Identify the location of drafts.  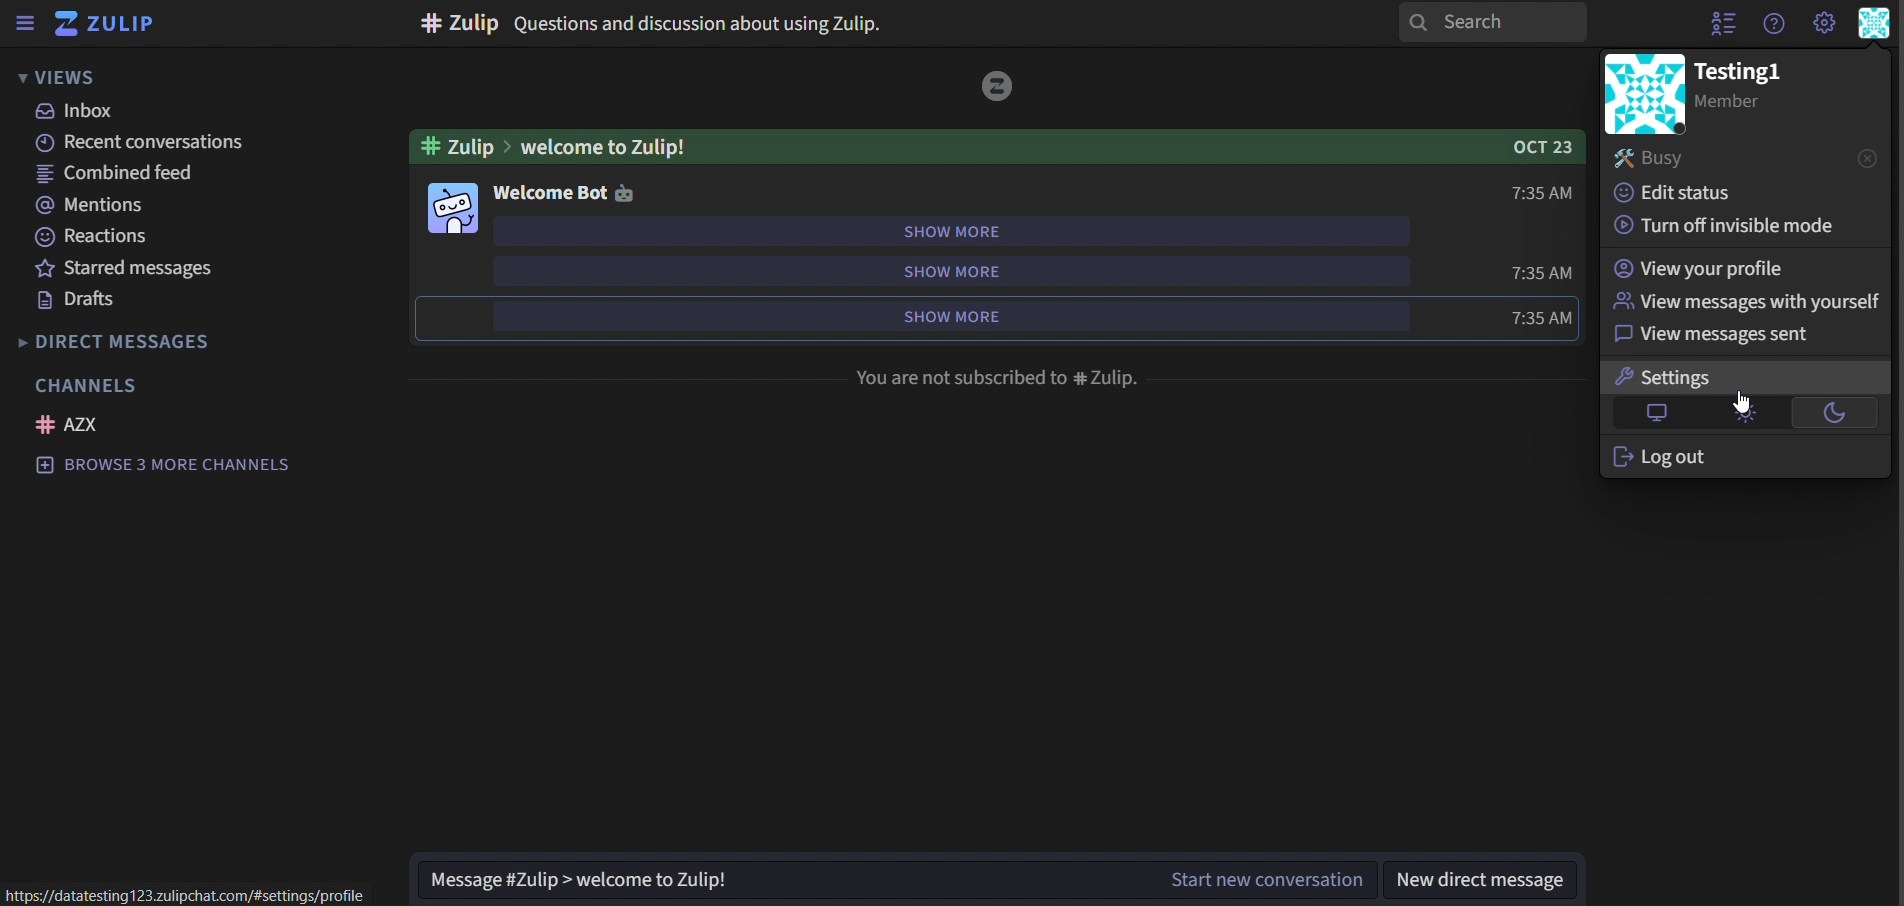
(74, 300).